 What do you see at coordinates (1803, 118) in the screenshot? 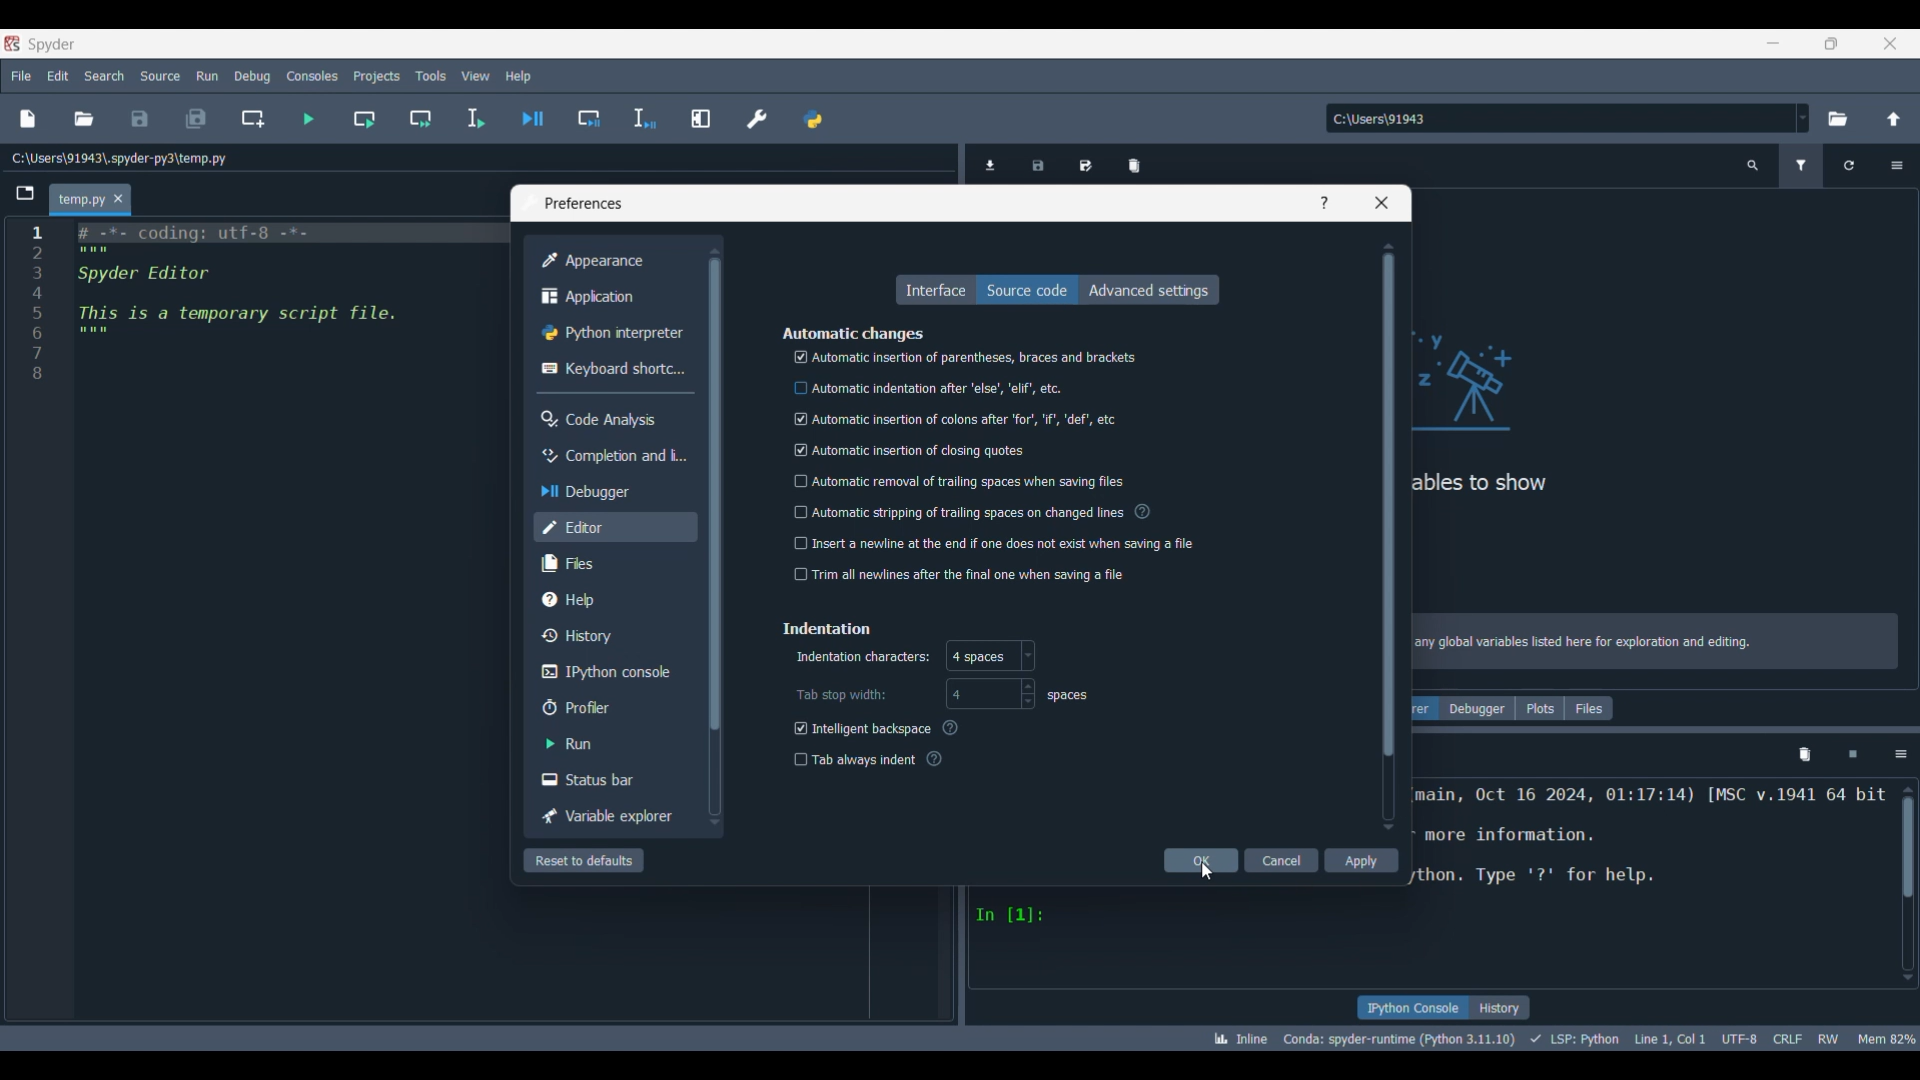
I see `Location options` at bounding box center [1803, 118].